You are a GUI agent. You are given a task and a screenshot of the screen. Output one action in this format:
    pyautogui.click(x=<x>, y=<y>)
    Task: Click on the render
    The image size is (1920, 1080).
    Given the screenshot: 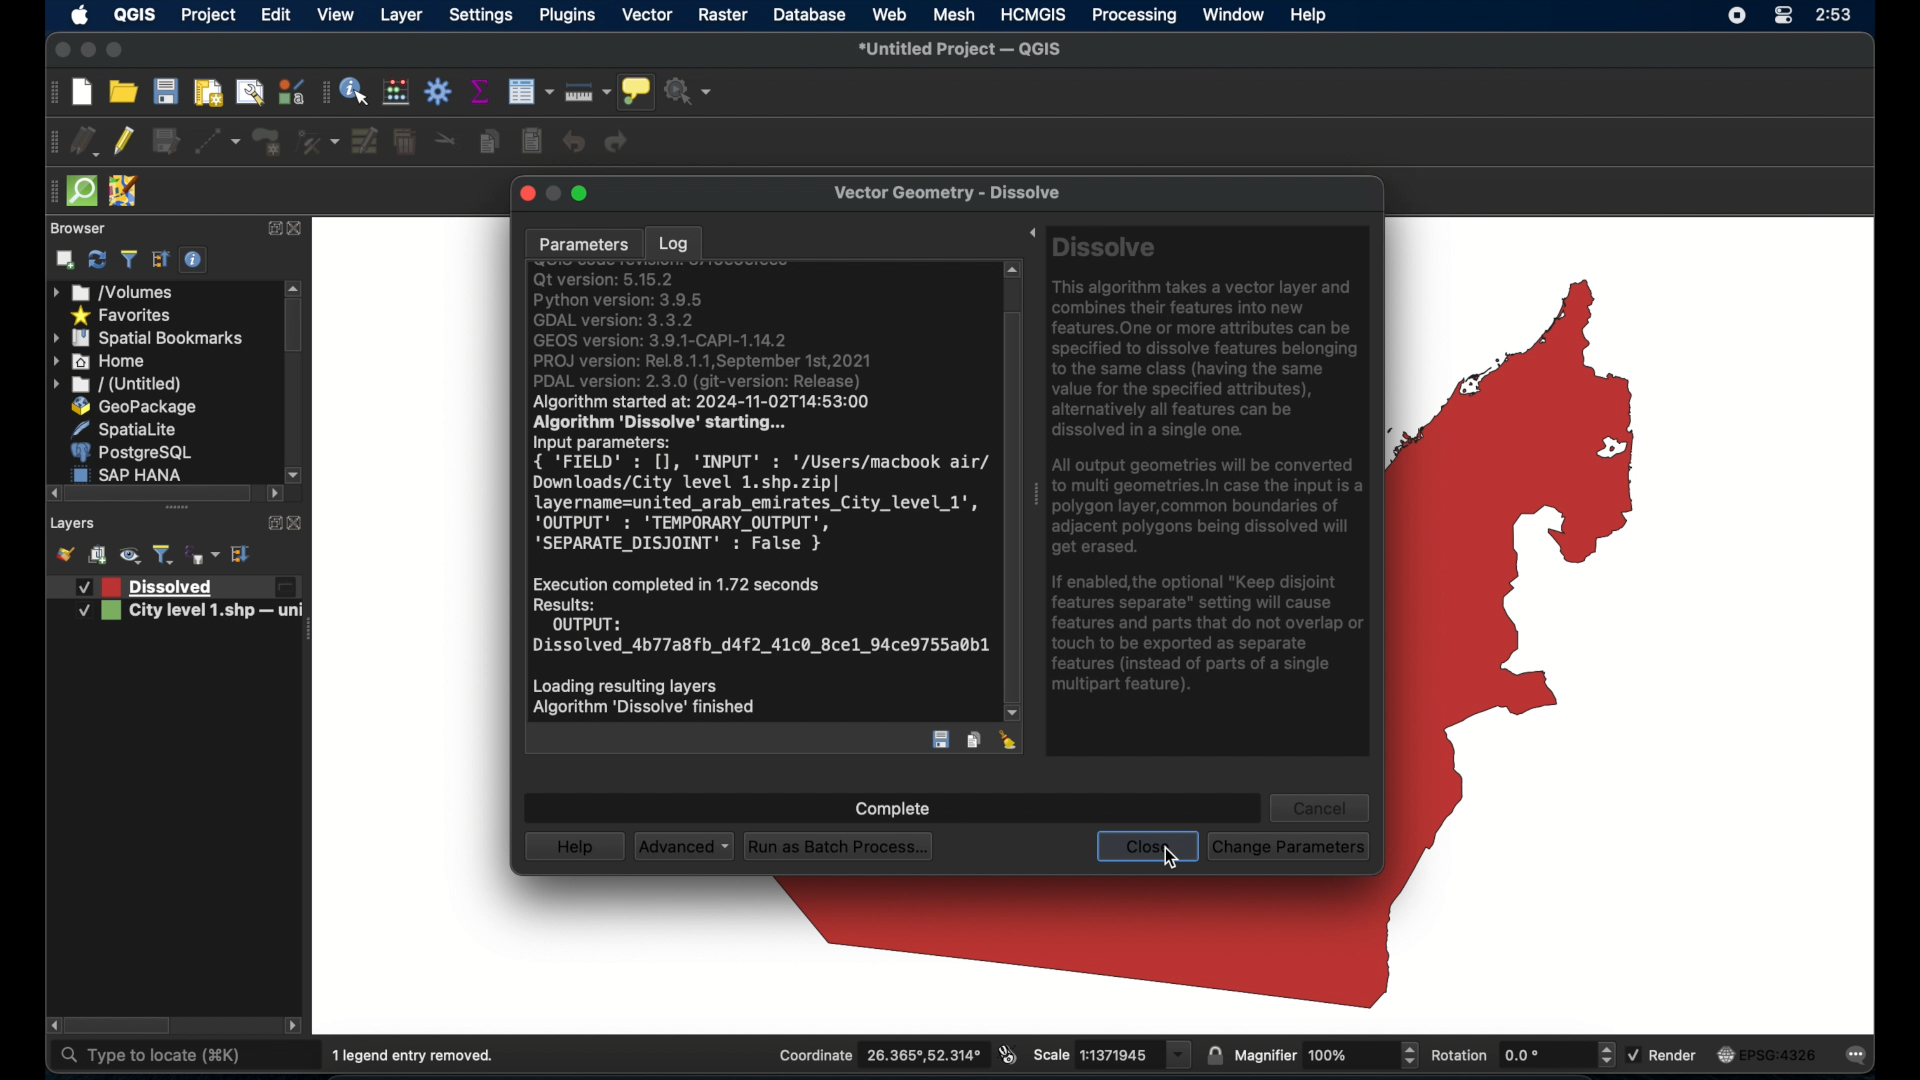 What is the action you would take?
    pyautogui.click(x=1665, y=1055)
    